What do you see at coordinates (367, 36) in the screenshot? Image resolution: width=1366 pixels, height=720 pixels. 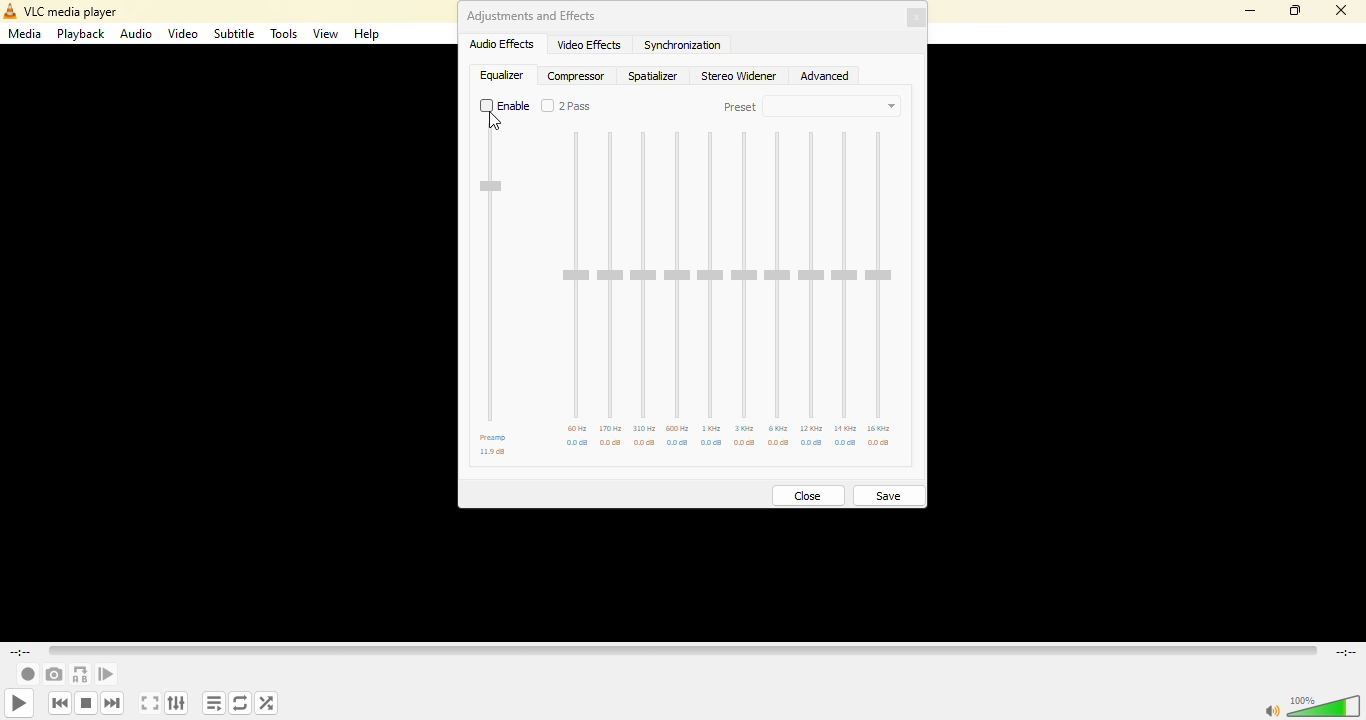 I see `help` at bounding box center [367, 36].